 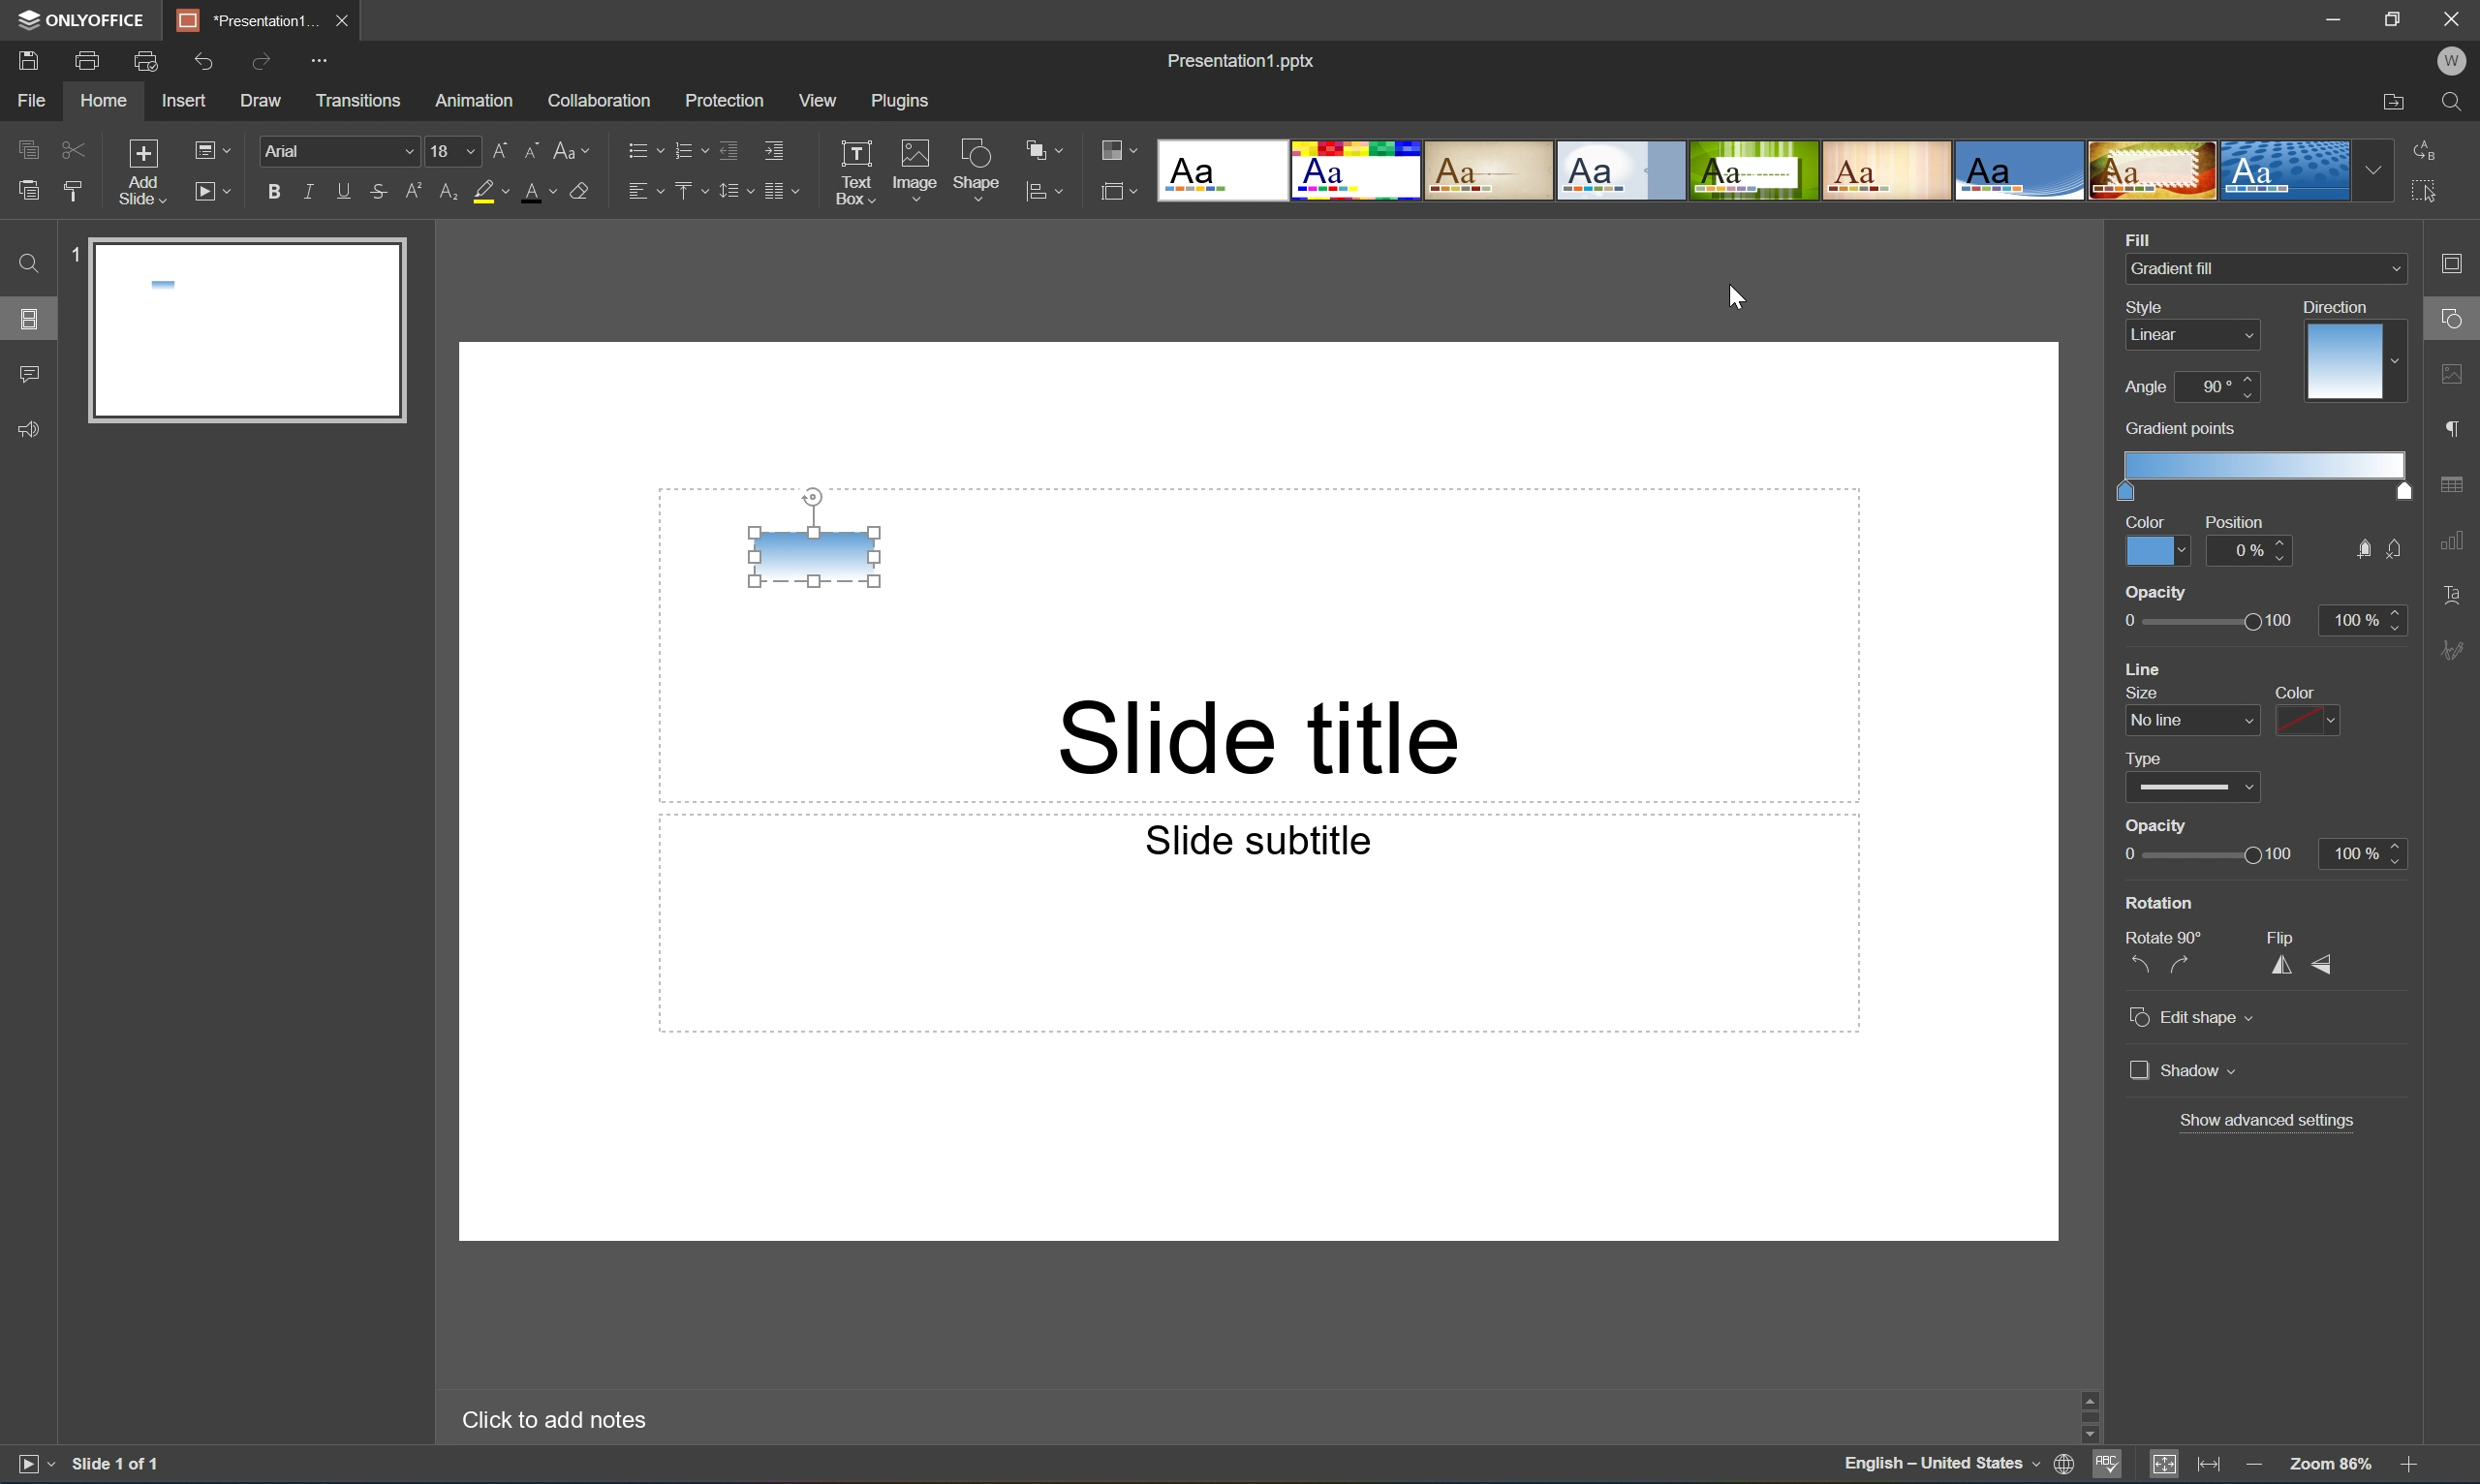 What do you see at coordinates (2146, 520) in the screenshot?
I see `Color` at bounding box center [2146, 520].